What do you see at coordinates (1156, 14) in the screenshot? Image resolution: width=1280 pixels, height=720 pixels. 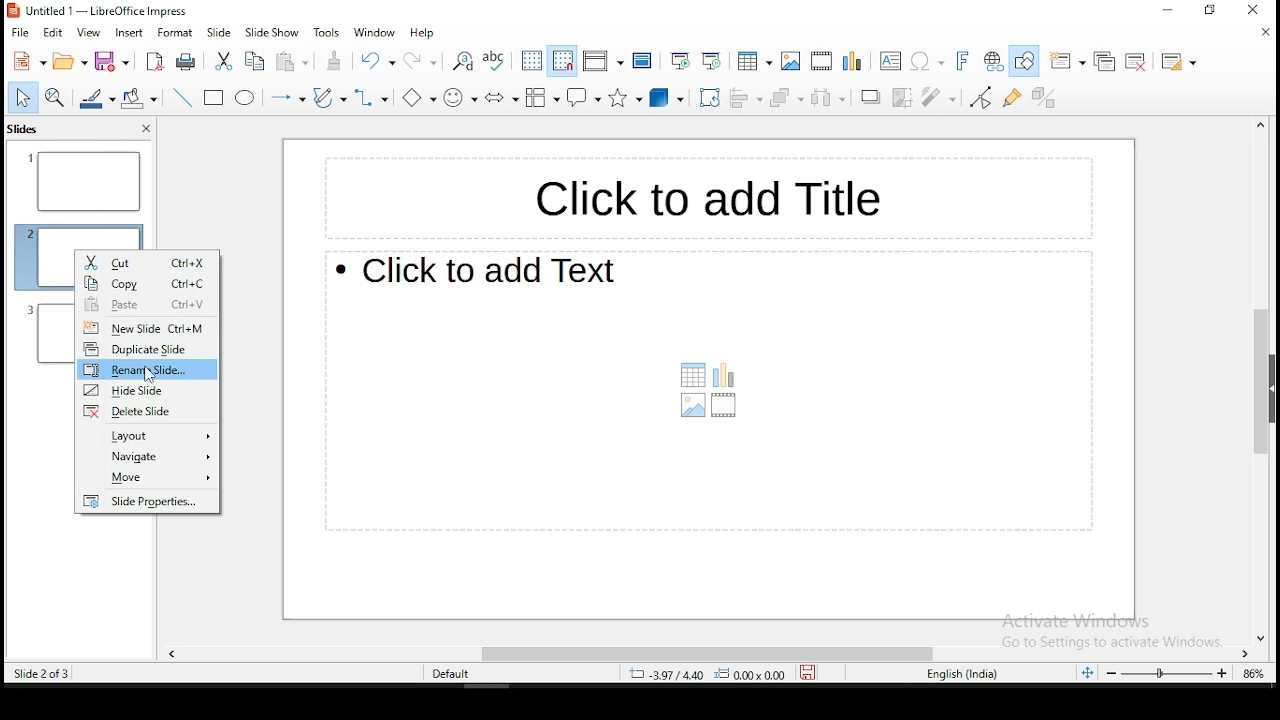 I see `minimize` at bounding box center [1156, 14].